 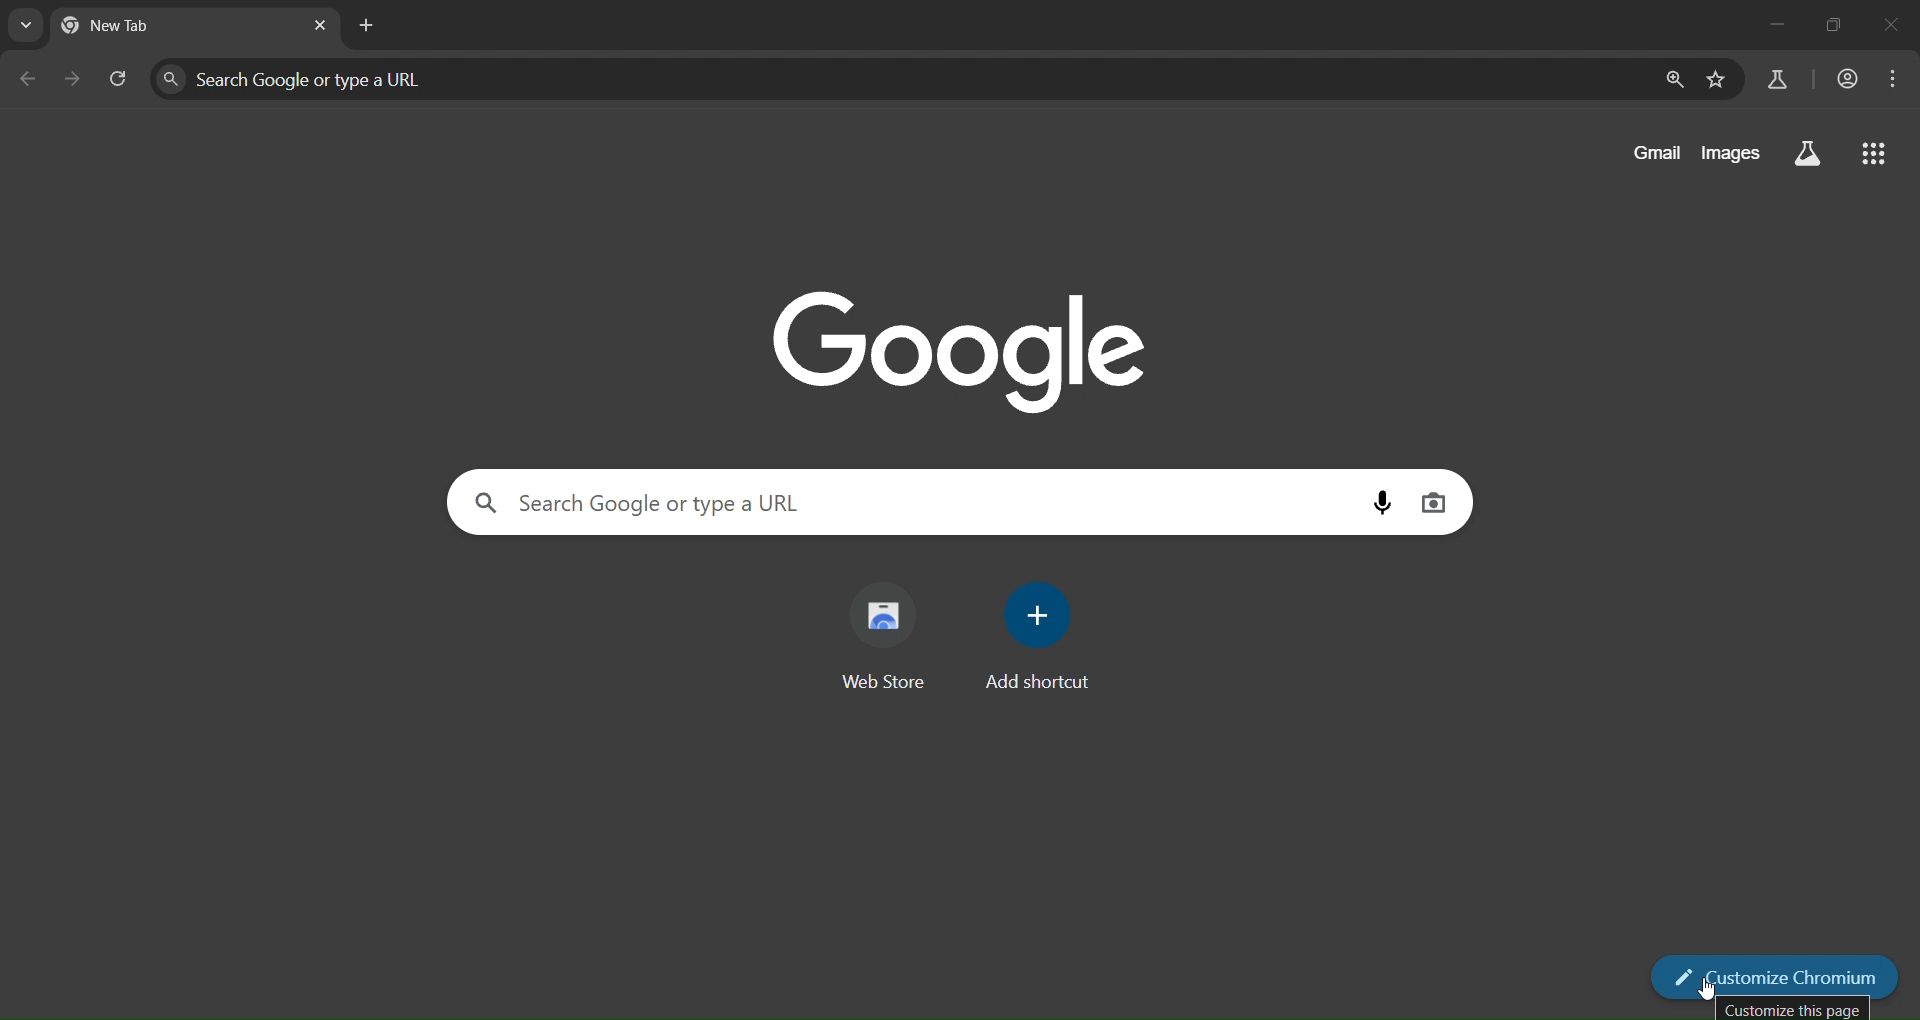 What do you see at coordinates (961, 355) in the screenshot?
I see `Google logo` at bounding box center [961, 355].